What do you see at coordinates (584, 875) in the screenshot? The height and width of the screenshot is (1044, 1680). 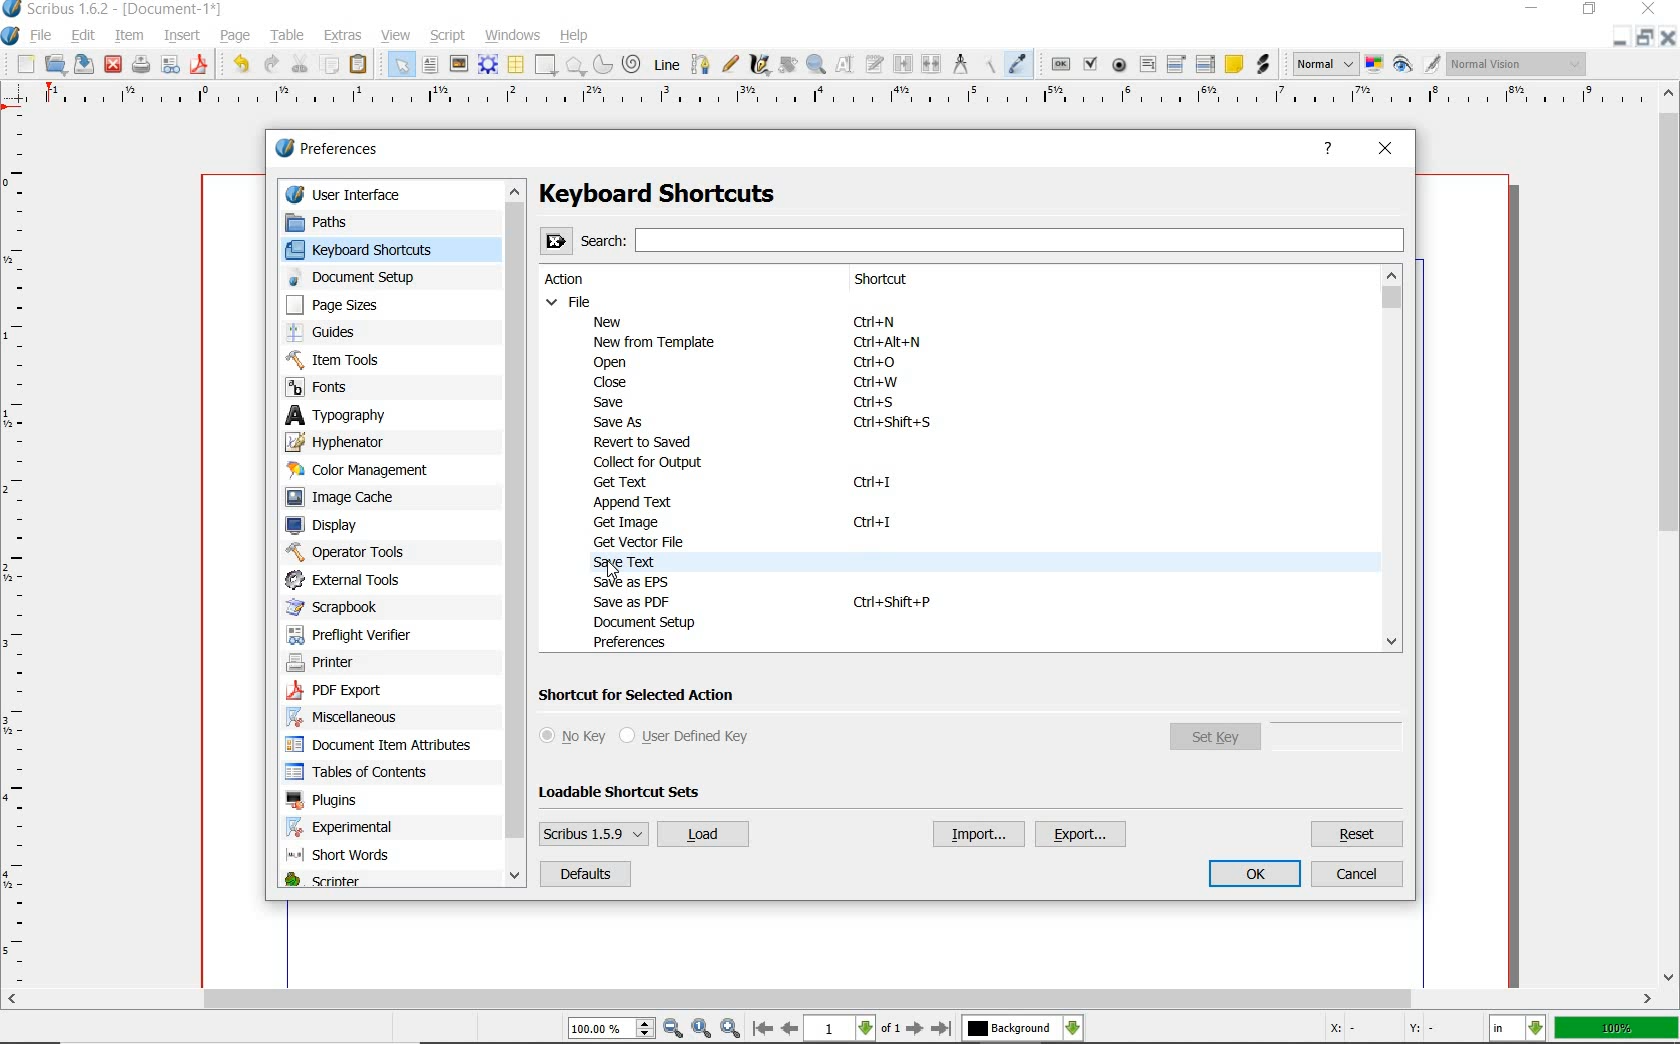 I see `default` at bounding box center [584, 875].